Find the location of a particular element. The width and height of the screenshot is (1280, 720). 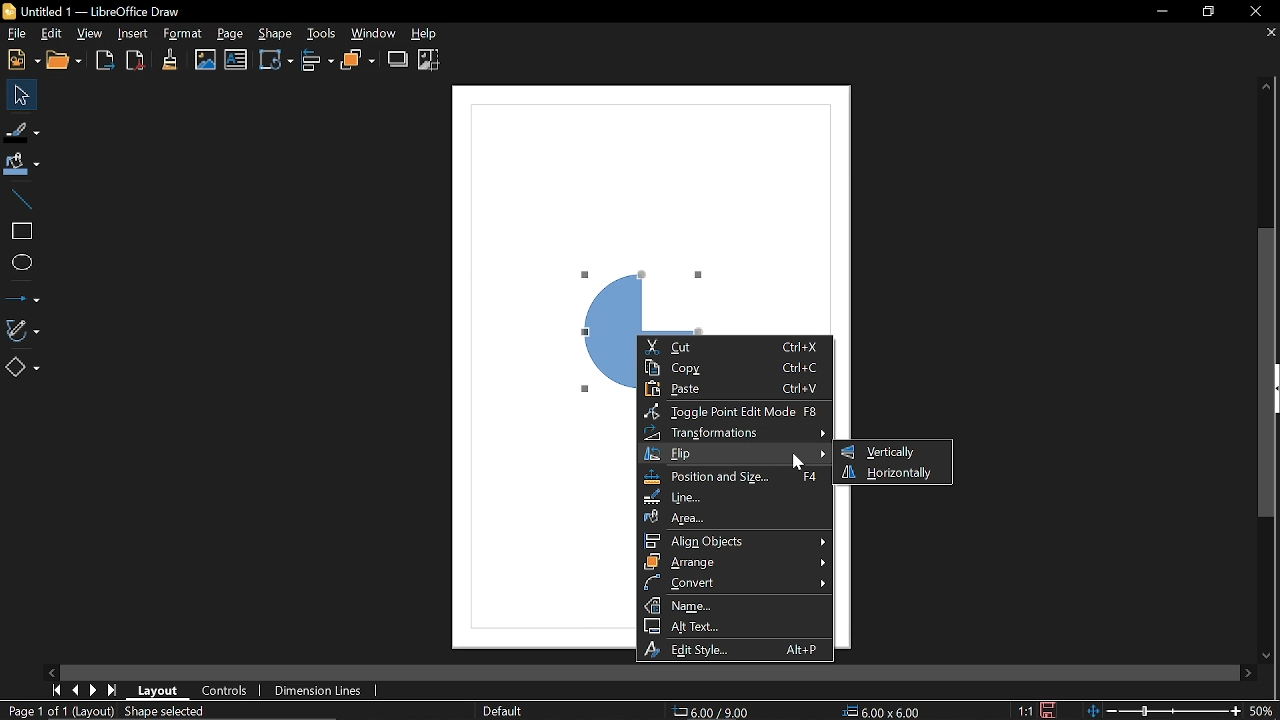

Close document is located at coordinates (1267, 36).